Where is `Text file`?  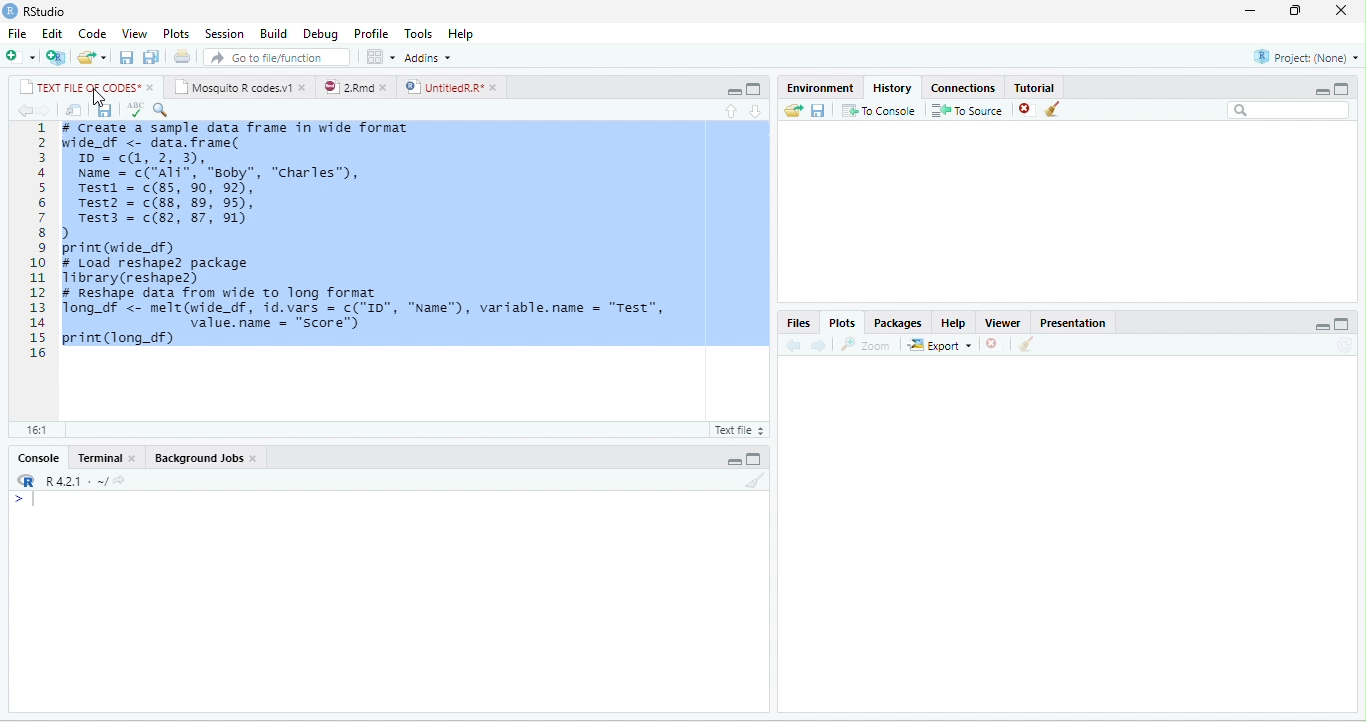 Text file is located at coordinates (737, 429).